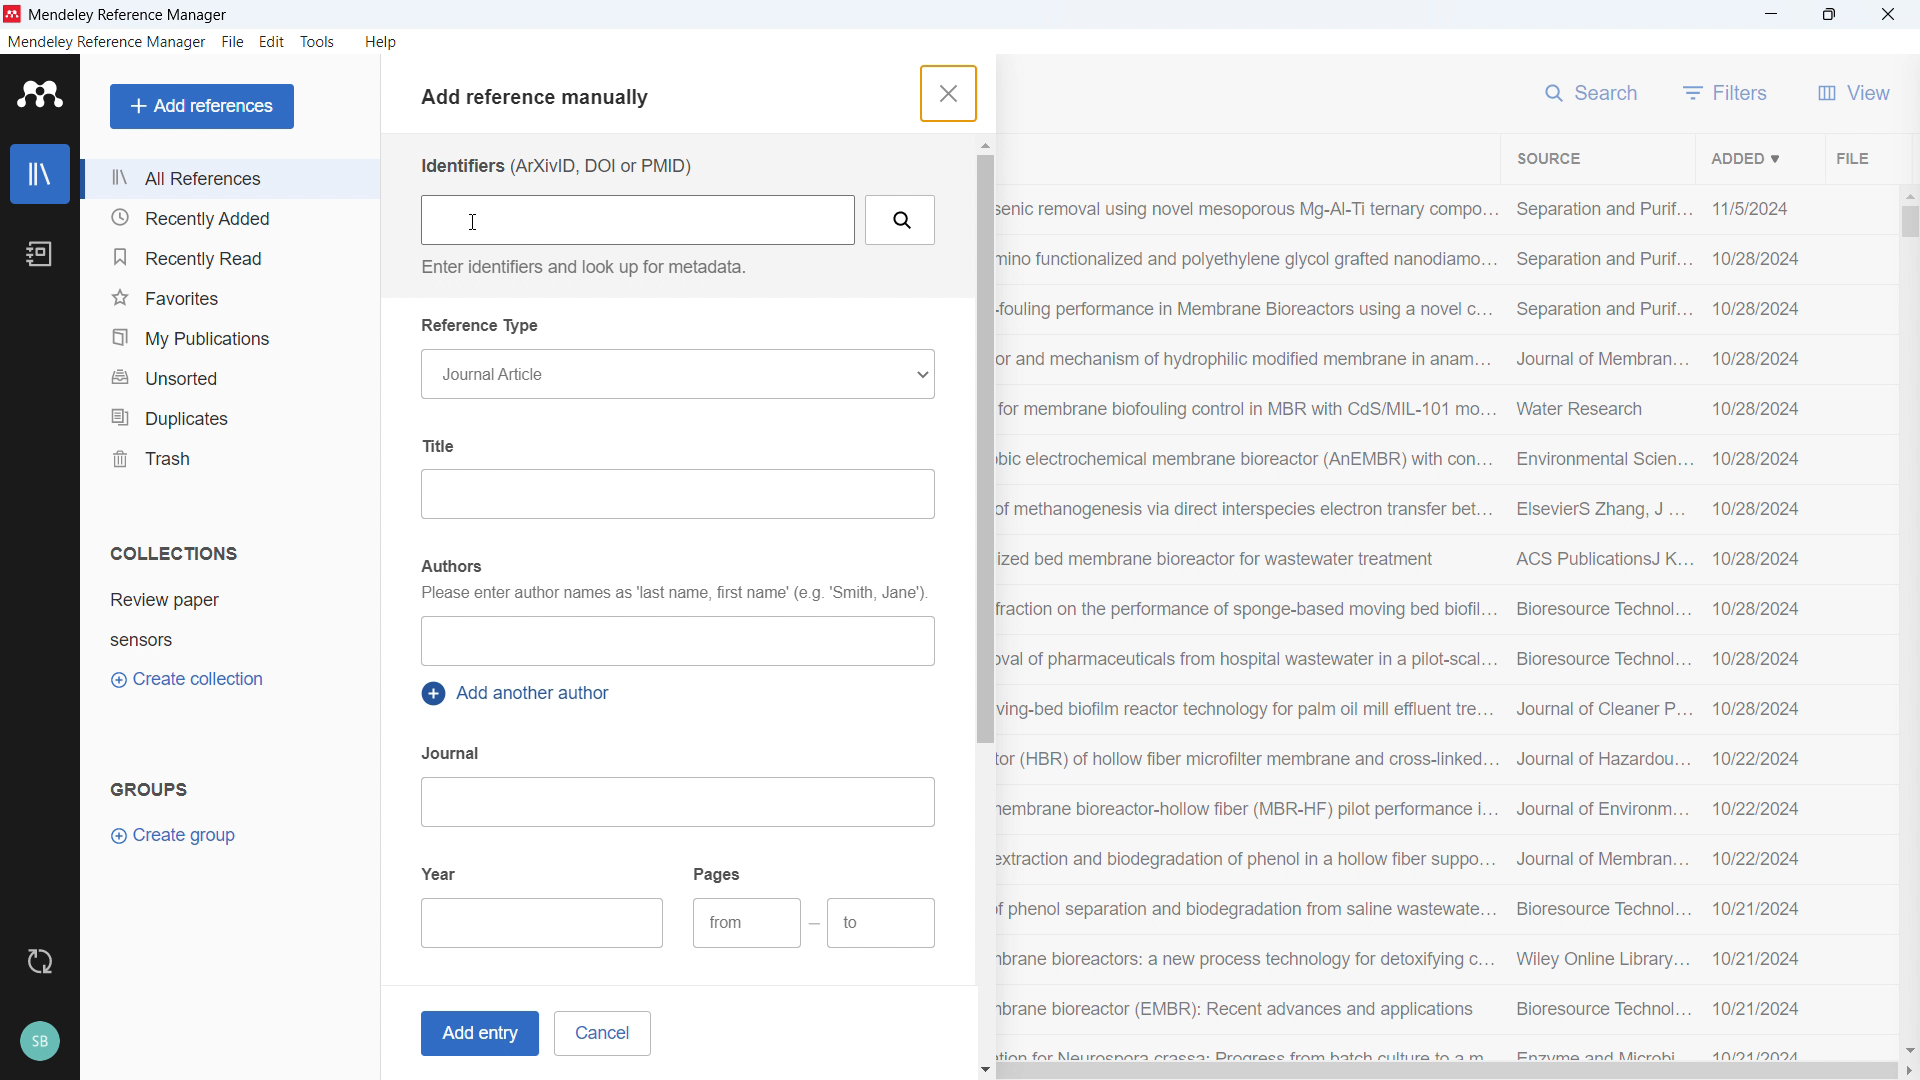 Image resolution: width=1920 pixels, height=1080 pixels. What do you see at coordinates (1910, 222) in the screenshot?
I see `Vertical scrollbar ` at bounding box center [1910, 222].